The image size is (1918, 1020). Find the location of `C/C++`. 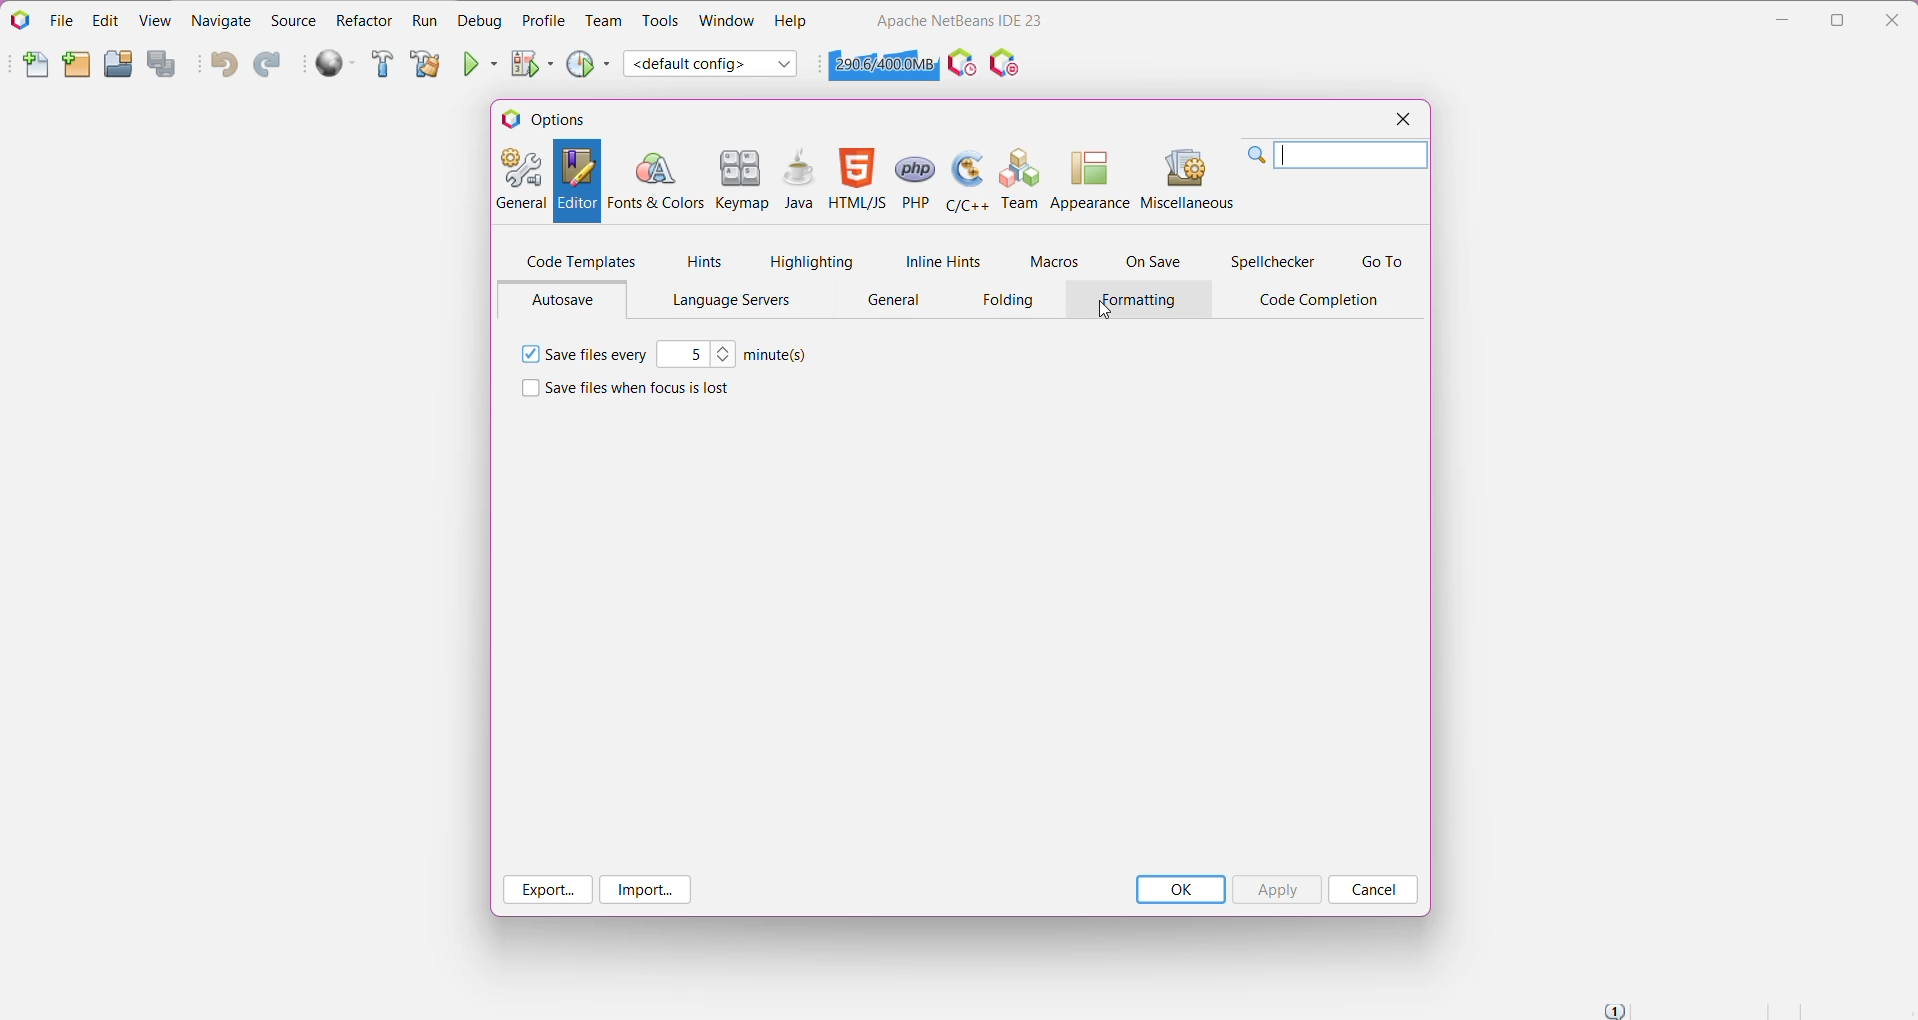

C/C++ is located at coordinates (965, 179).